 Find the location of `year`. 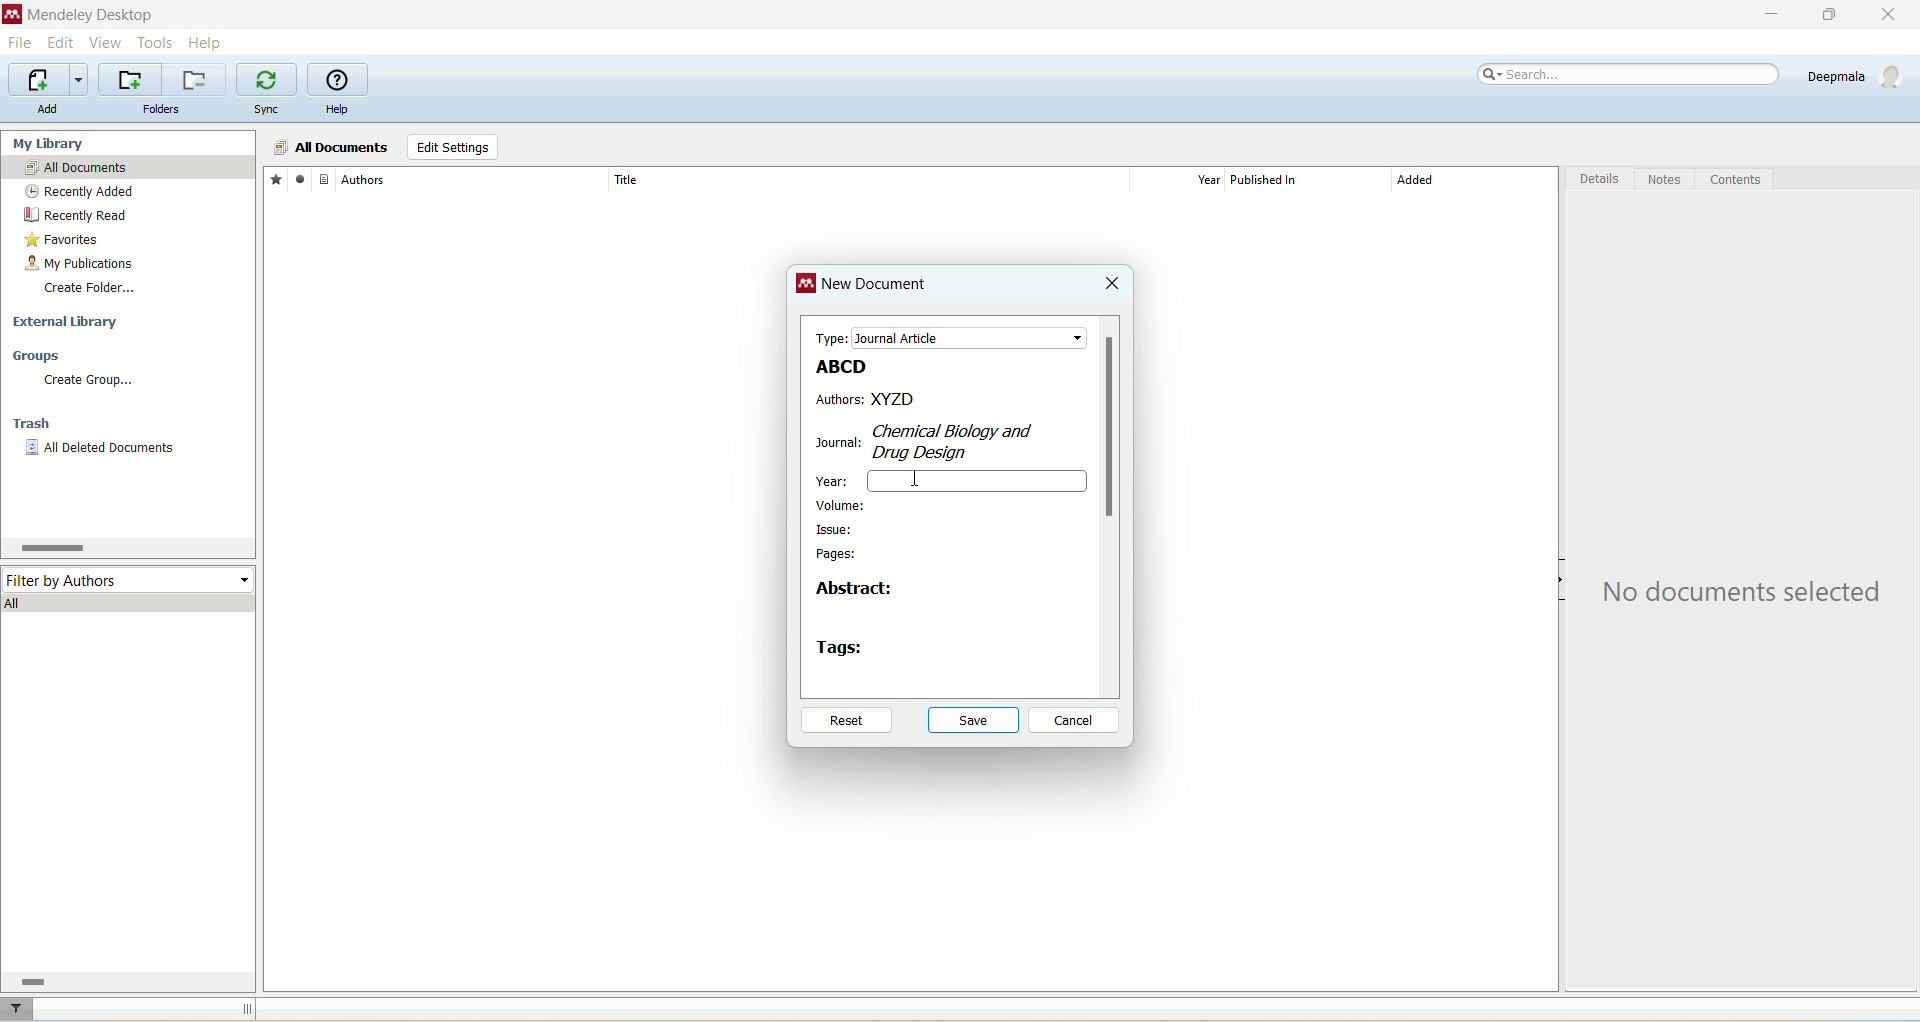

year is located at coordinates (1184, 180).